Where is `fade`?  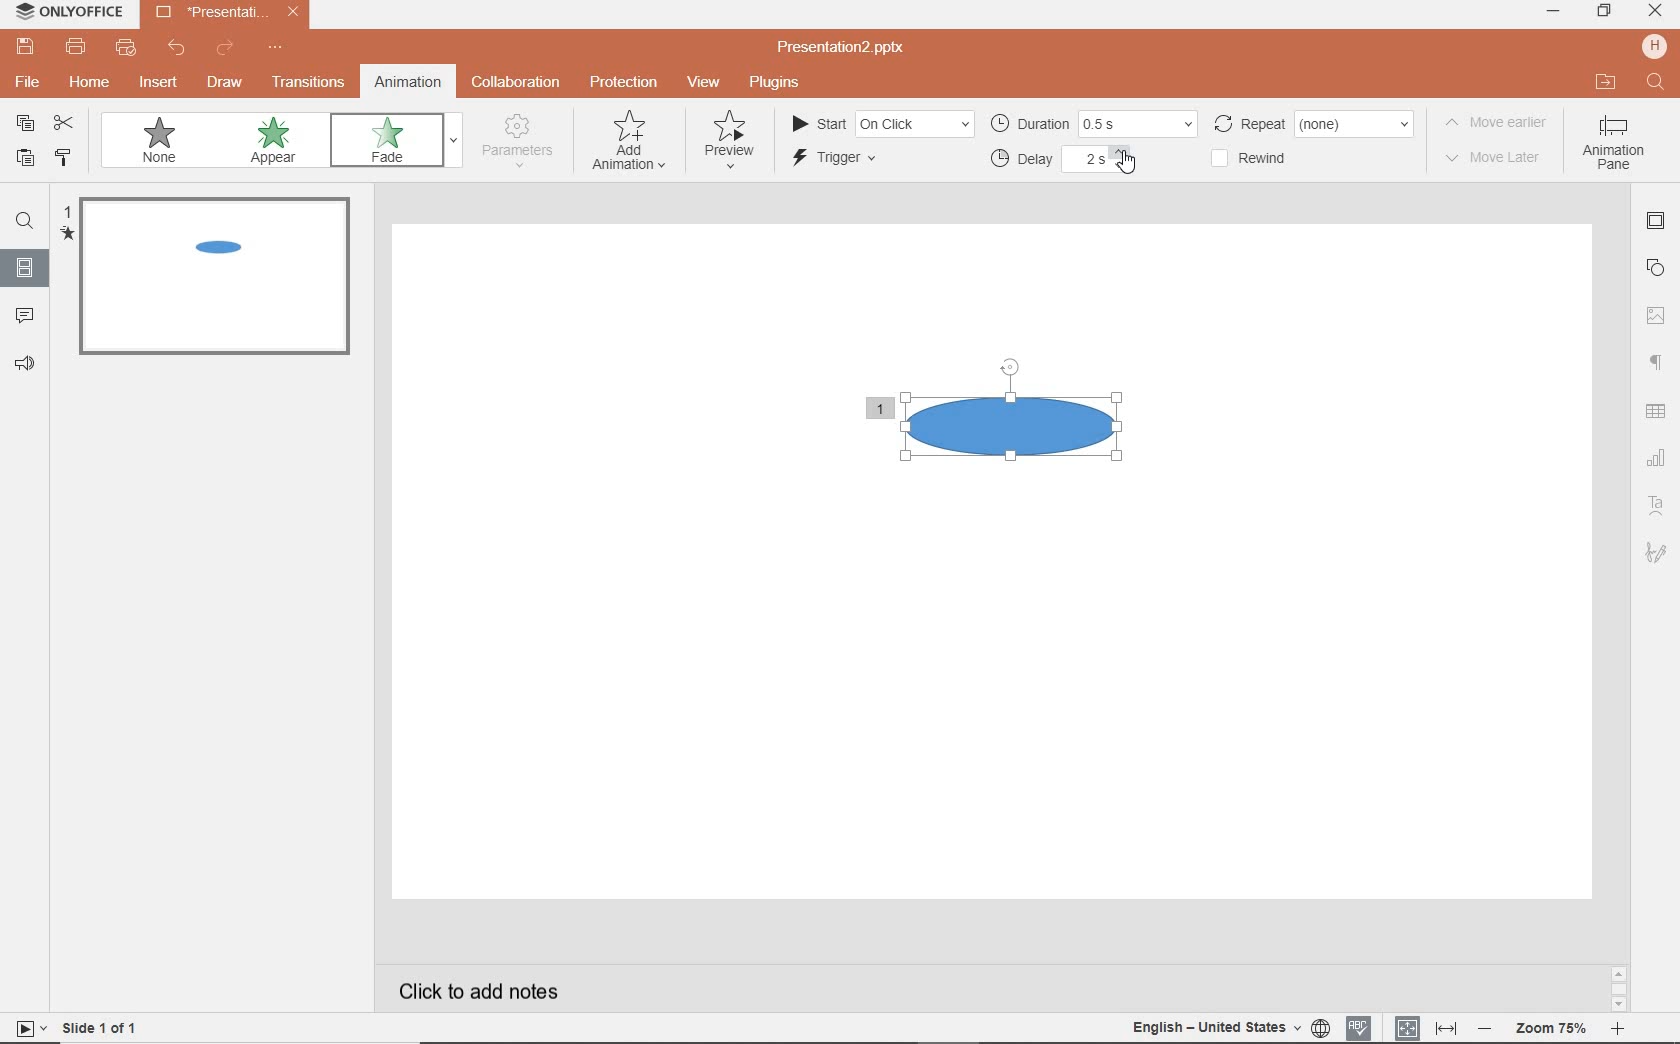
fade is located at coordinates (387, 140).